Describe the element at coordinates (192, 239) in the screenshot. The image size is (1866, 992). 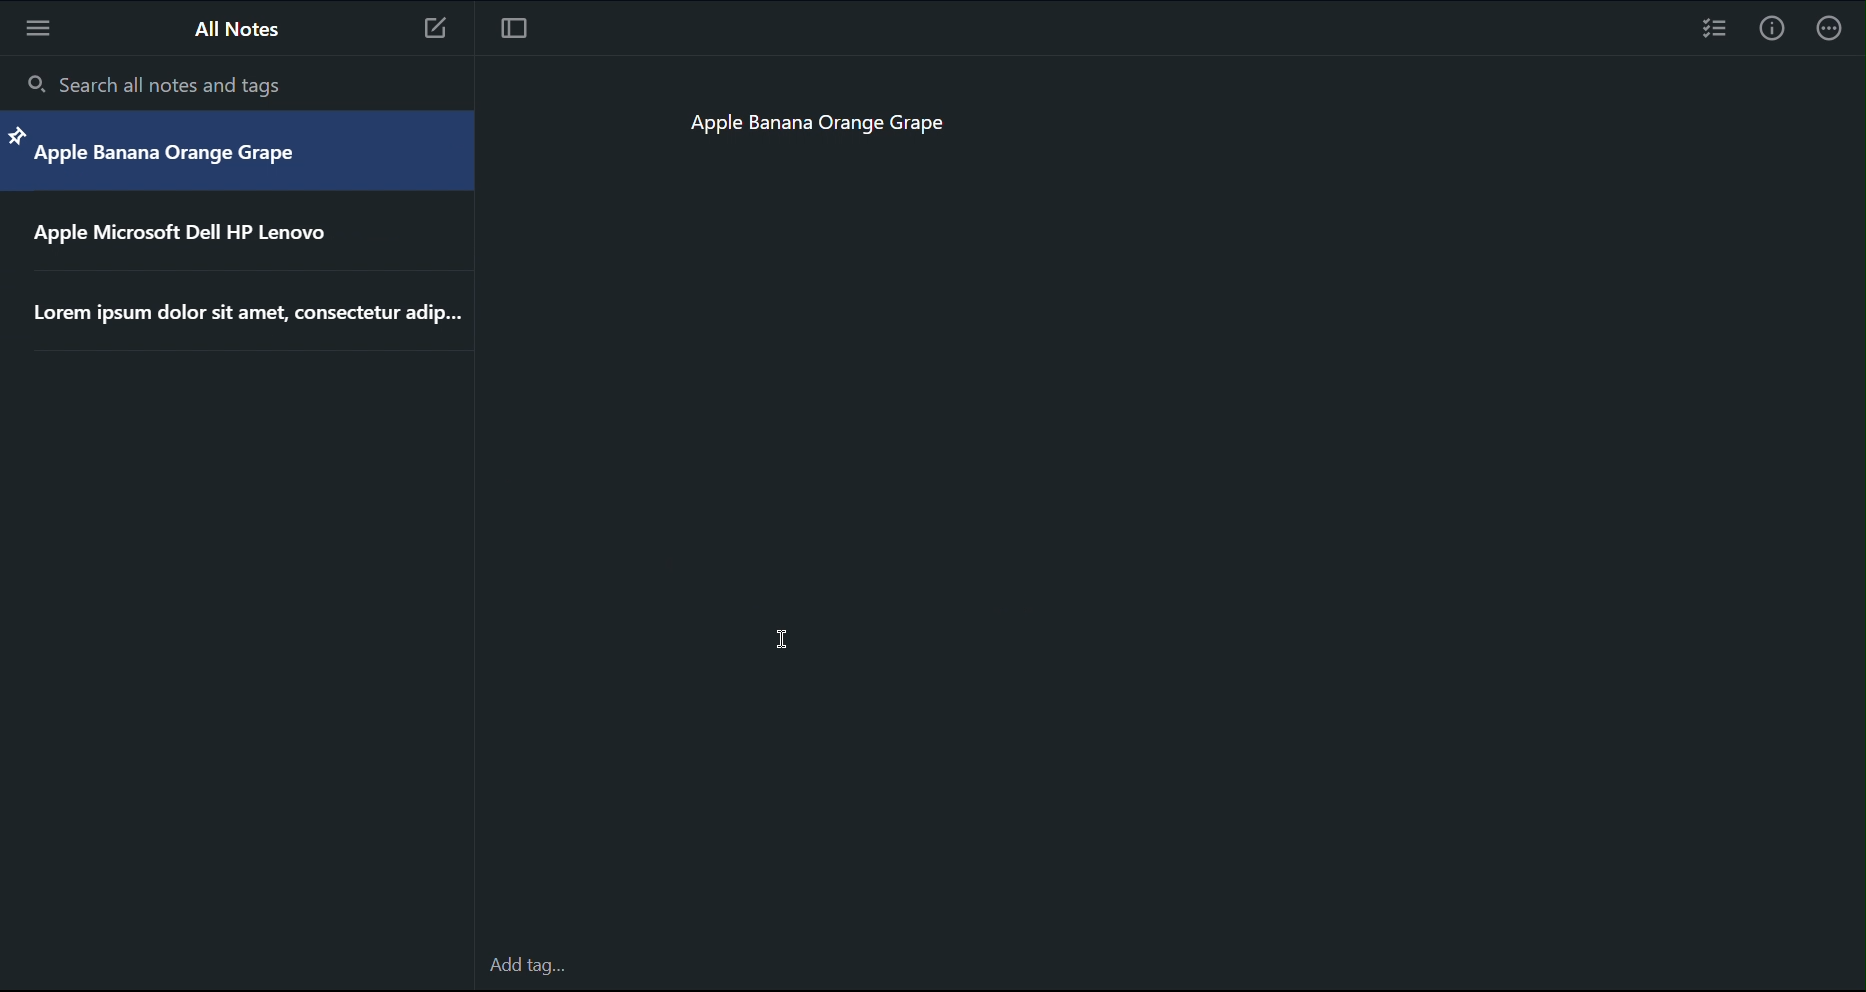
I see `Apple Microsoft Dell HP Lenovo` at that location.